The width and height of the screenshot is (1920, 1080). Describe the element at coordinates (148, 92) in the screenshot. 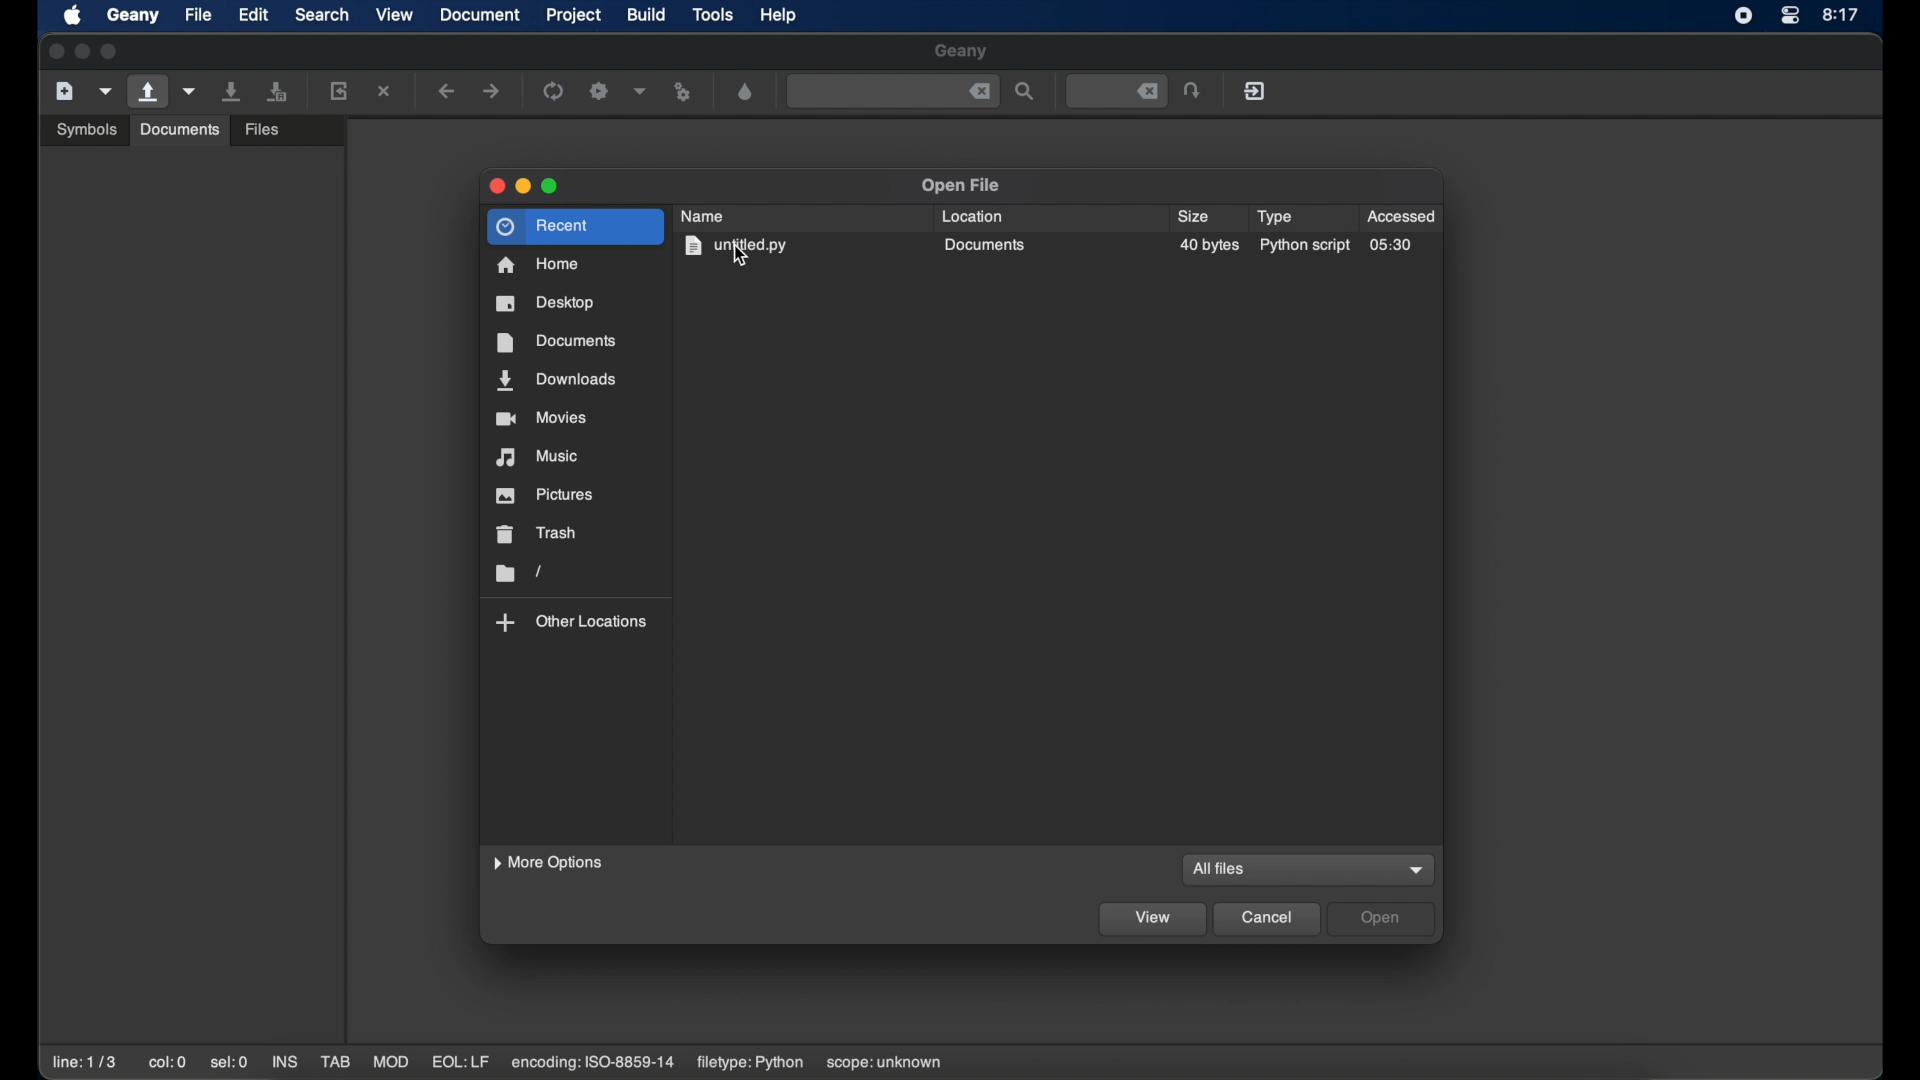

I see `open an existing file` at that location.